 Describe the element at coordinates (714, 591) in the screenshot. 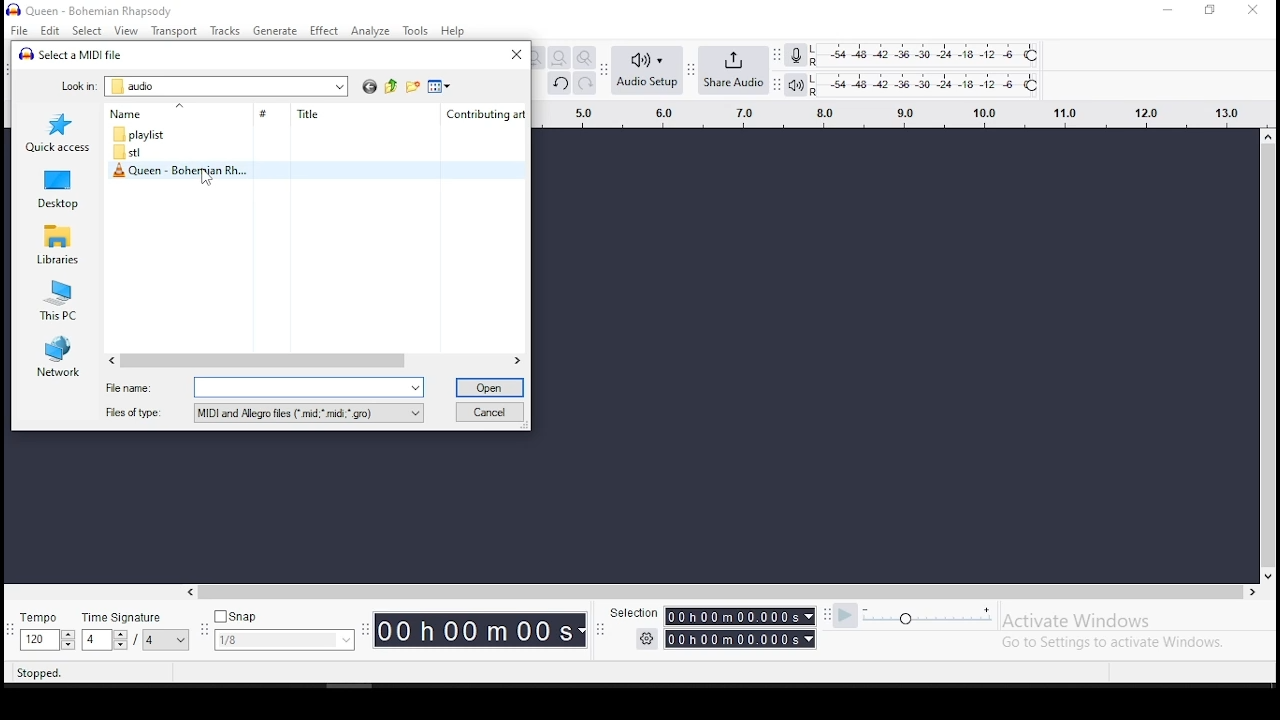

I see `scroll bar` at that location.